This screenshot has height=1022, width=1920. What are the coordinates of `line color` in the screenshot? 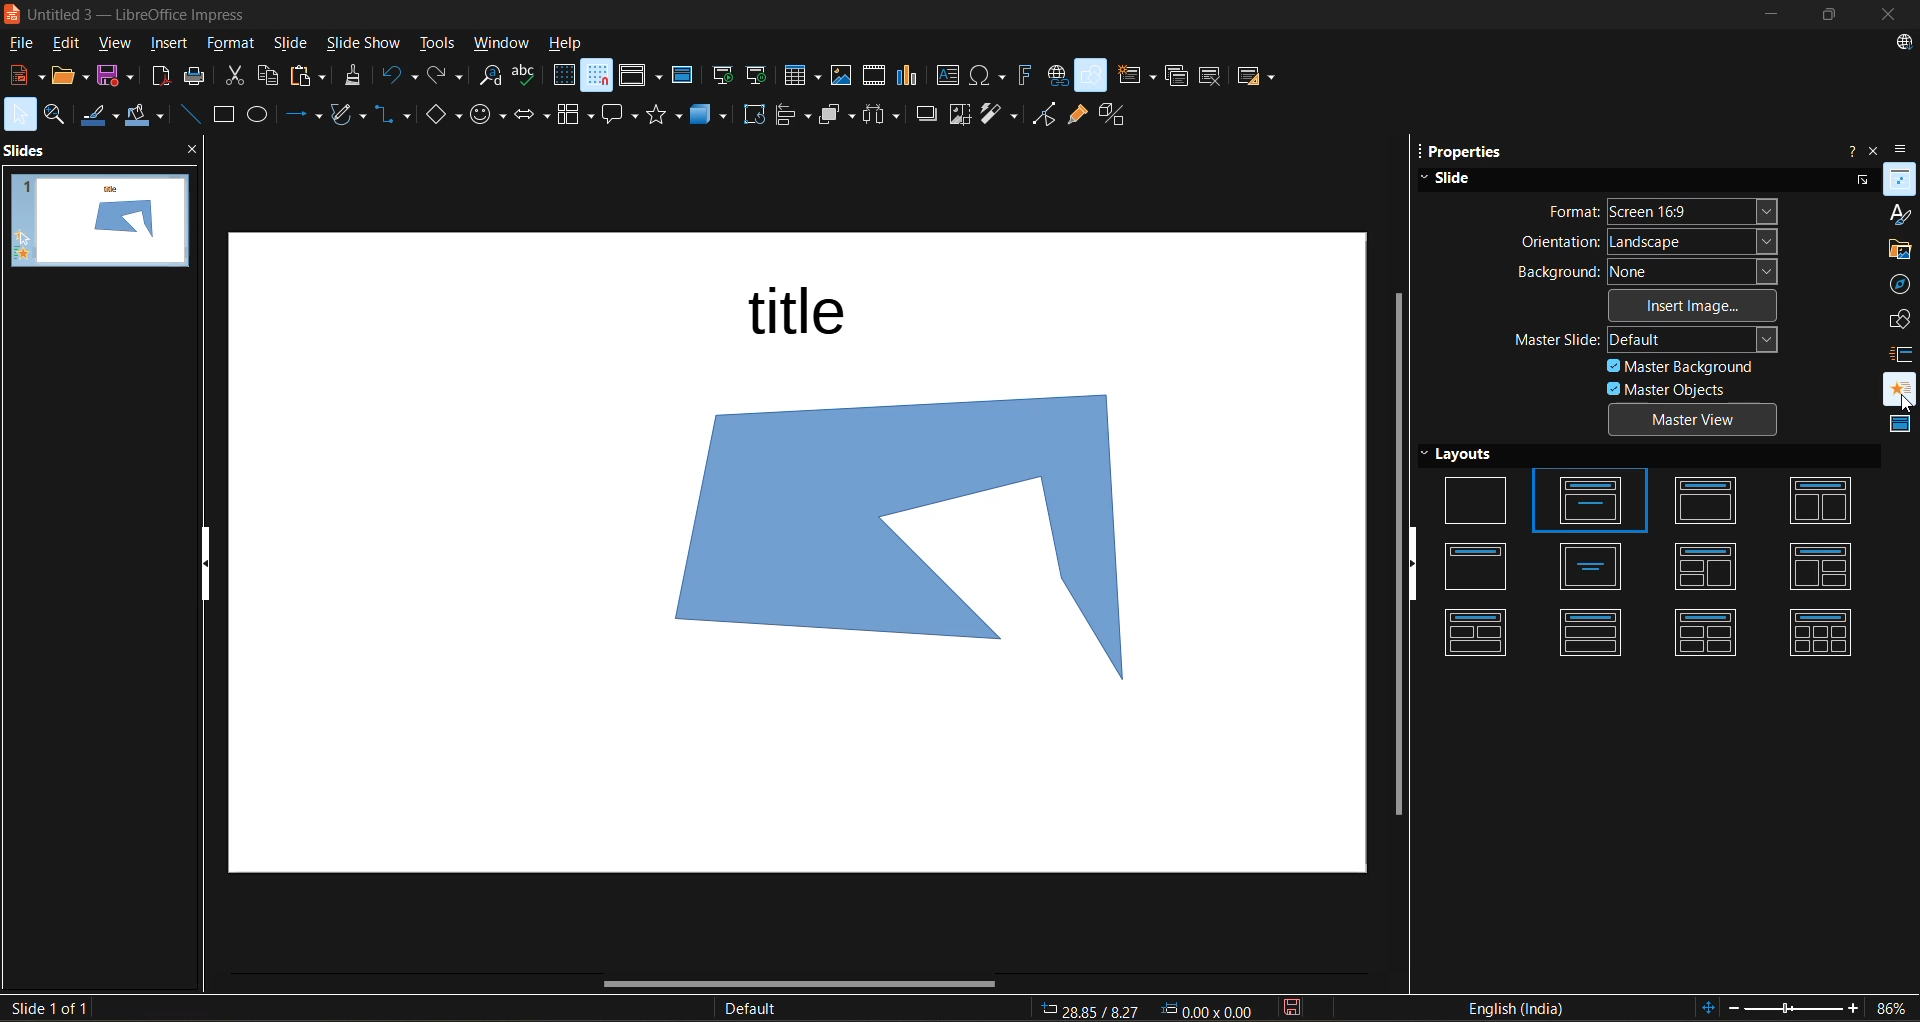 It's located at (102, 116).